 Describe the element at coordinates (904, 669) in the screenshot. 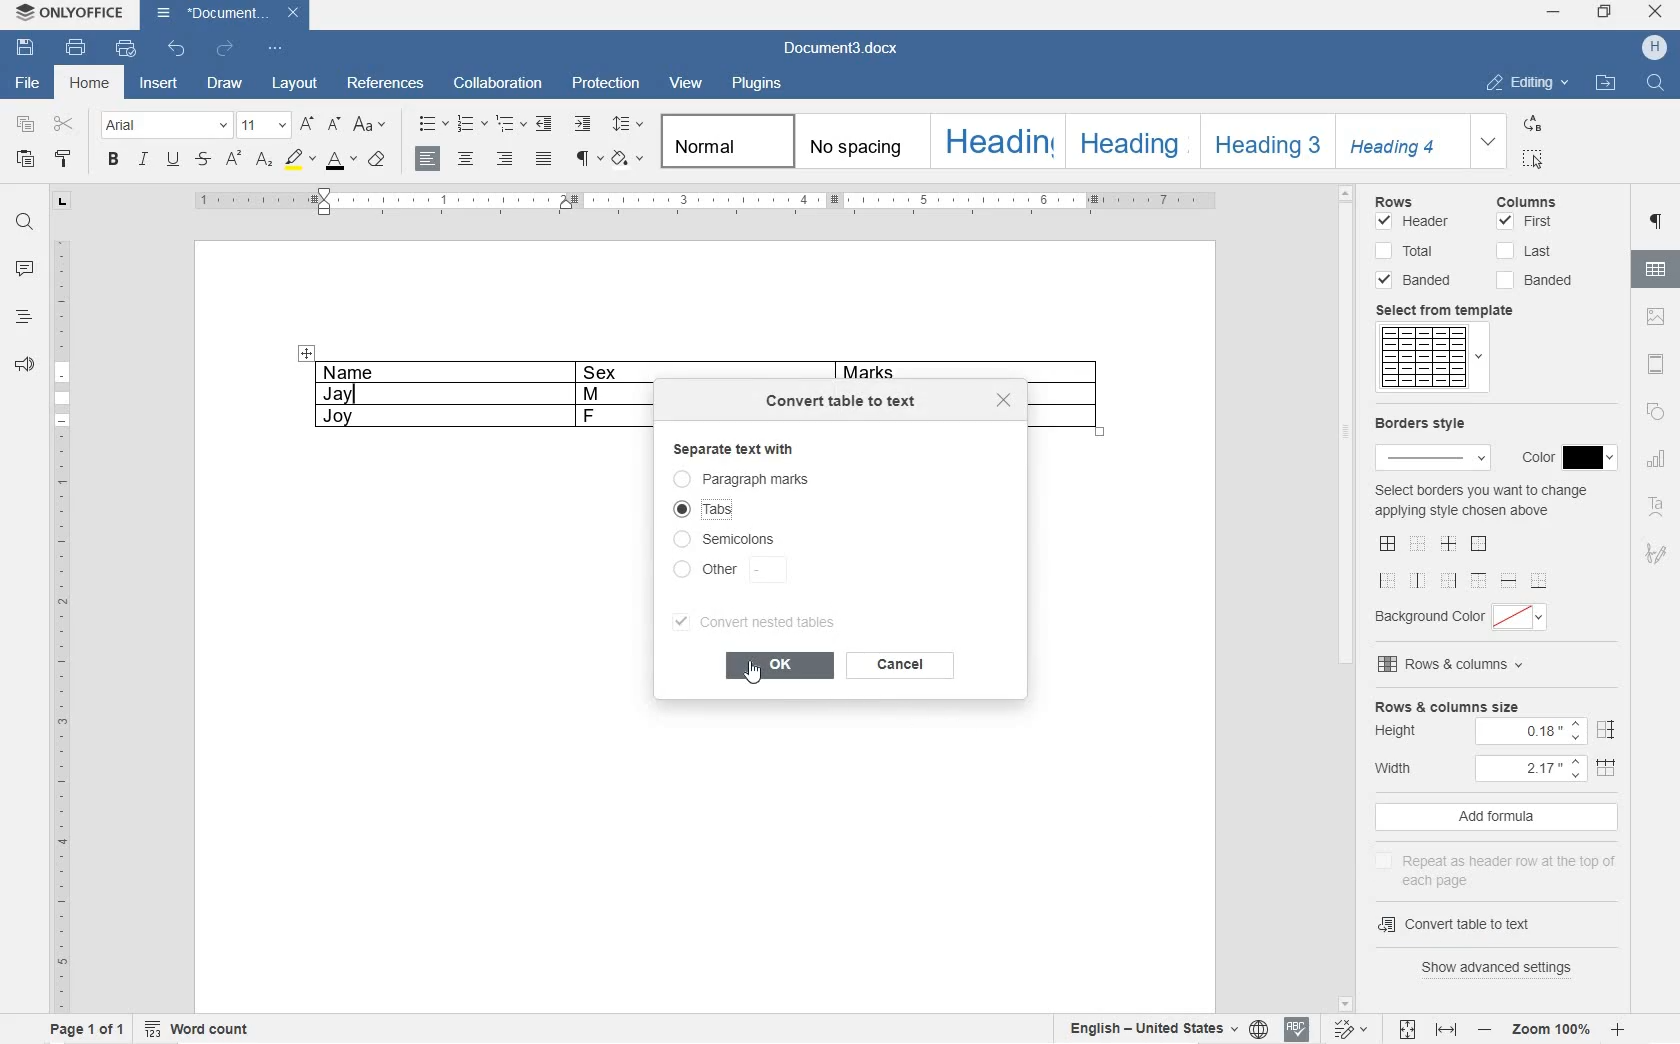

I see `cancel` at that location.